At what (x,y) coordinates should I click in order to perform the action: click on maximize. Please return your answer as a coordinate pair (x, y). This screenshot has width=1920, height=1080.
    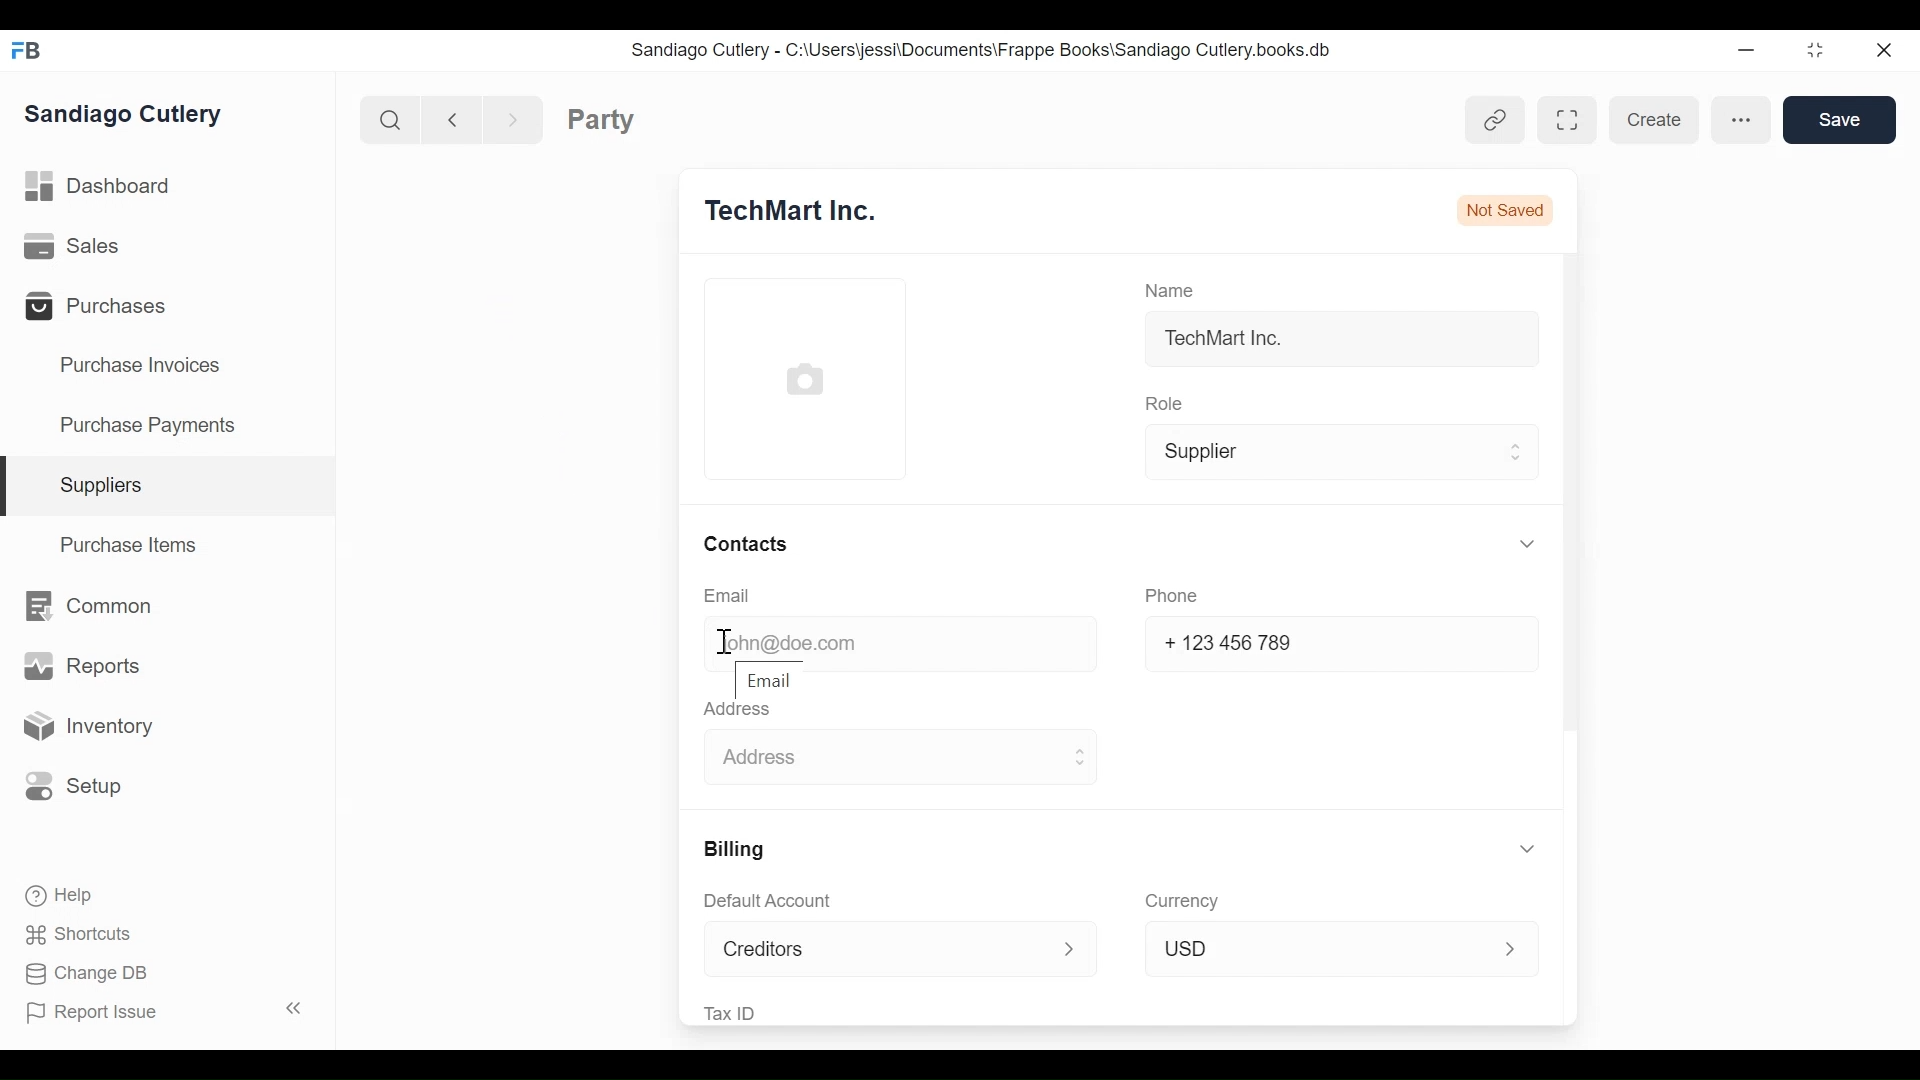
    Looking at the image, I should click on (1822, 52).